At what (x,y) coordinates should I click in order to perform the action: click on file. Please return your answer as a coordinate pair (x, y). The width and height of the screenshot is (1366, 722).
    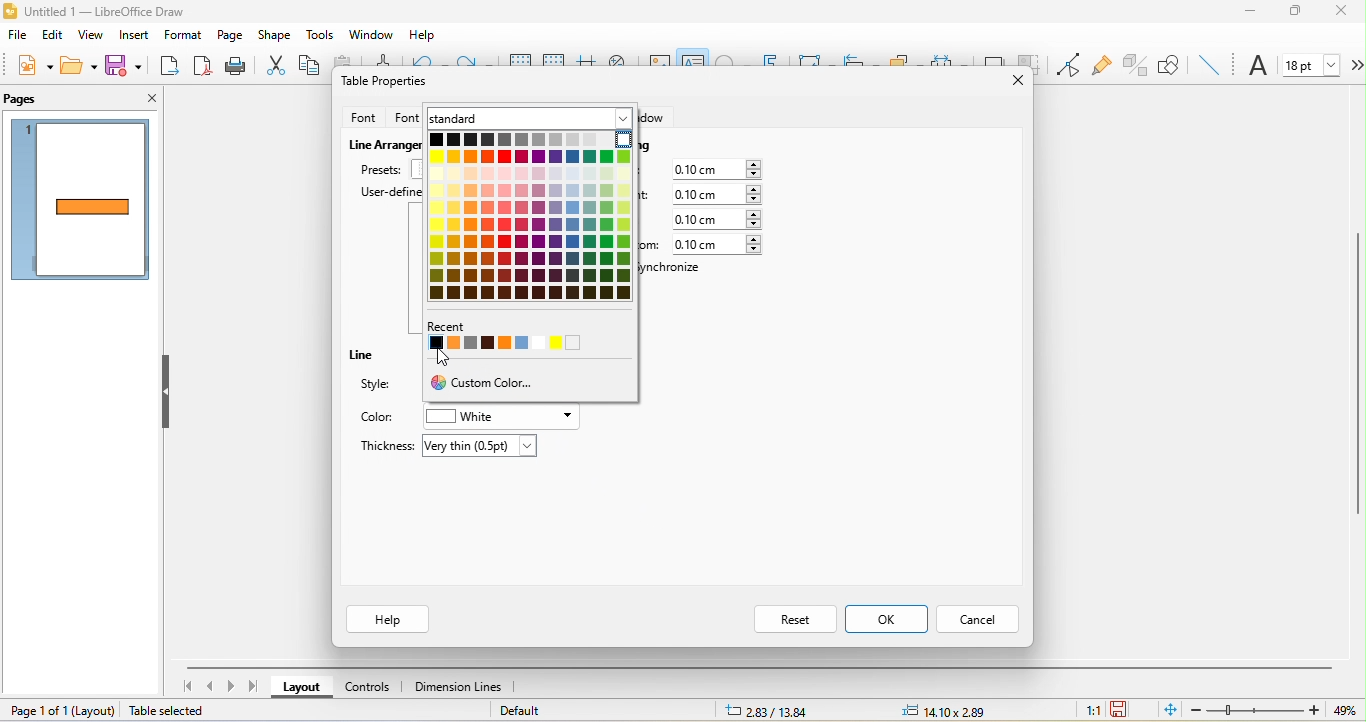
    Looking at the image, I should click on (16, 35).